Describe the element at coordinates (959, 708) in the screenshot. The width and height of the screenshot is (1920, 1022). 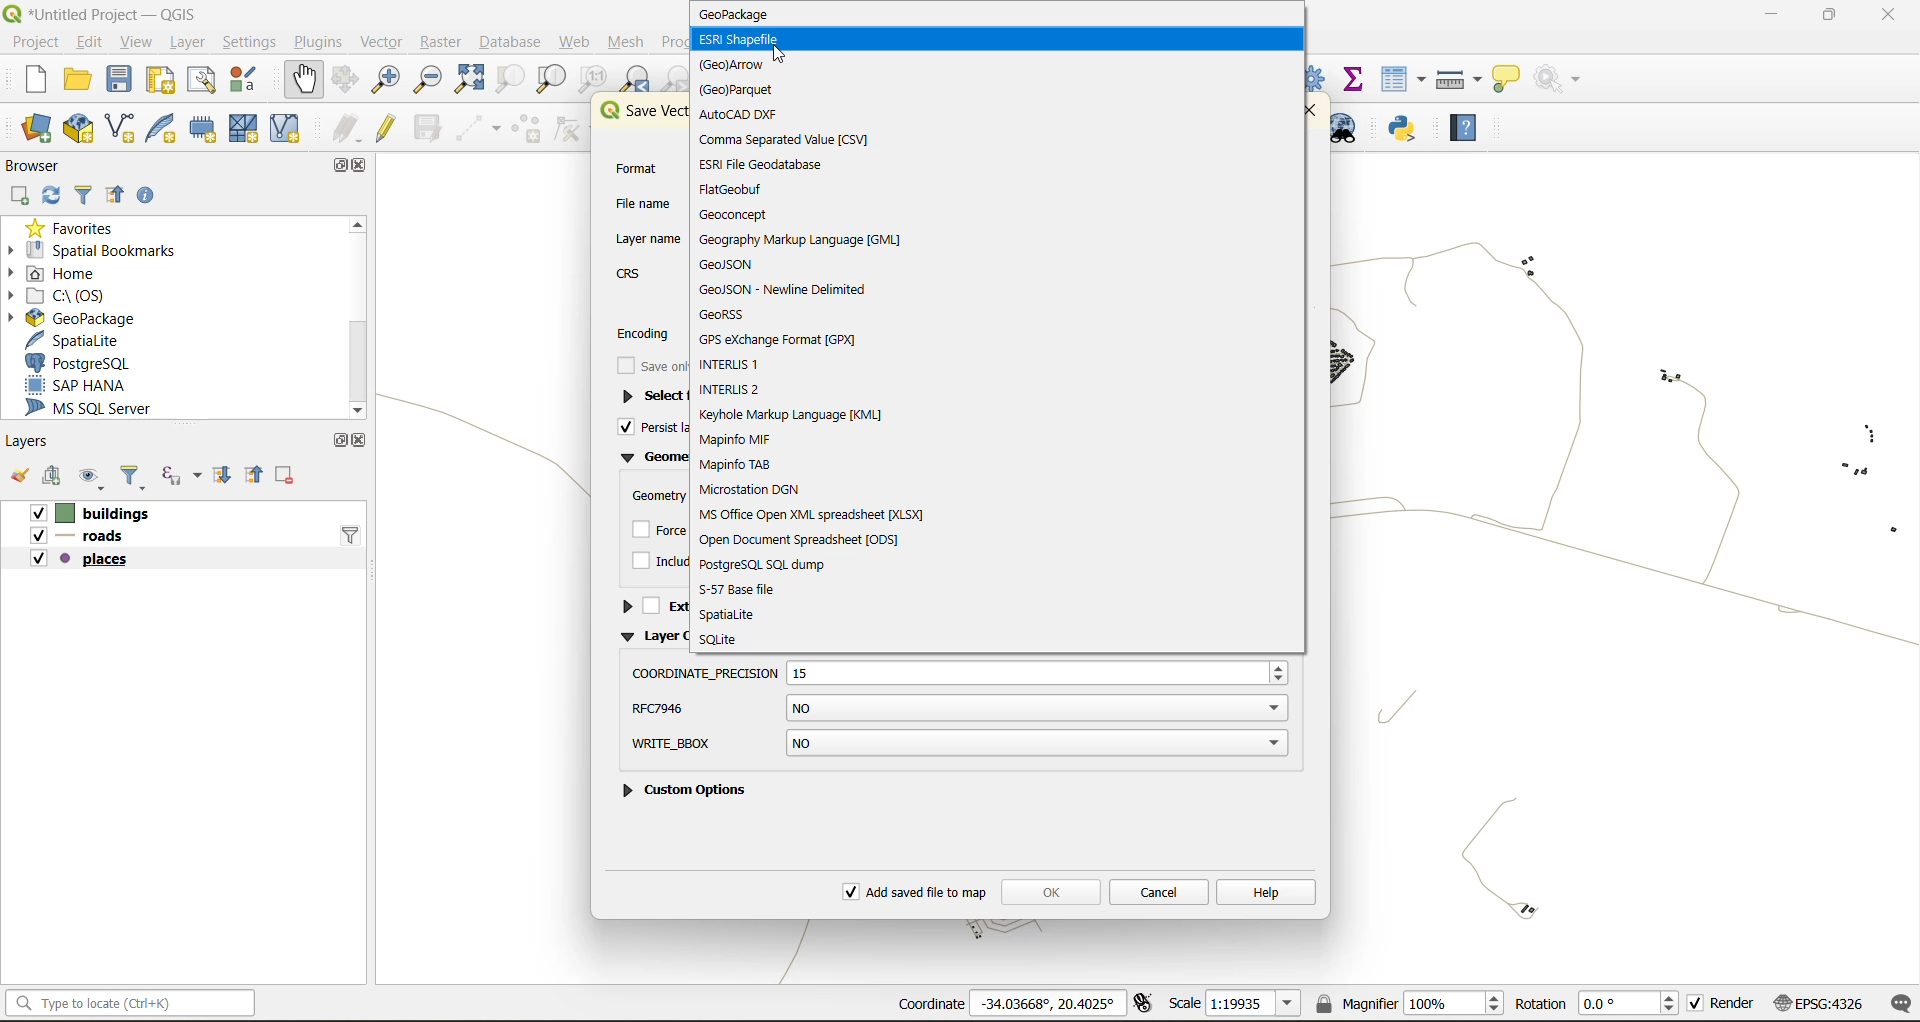
I see `rfc7946` at that location.